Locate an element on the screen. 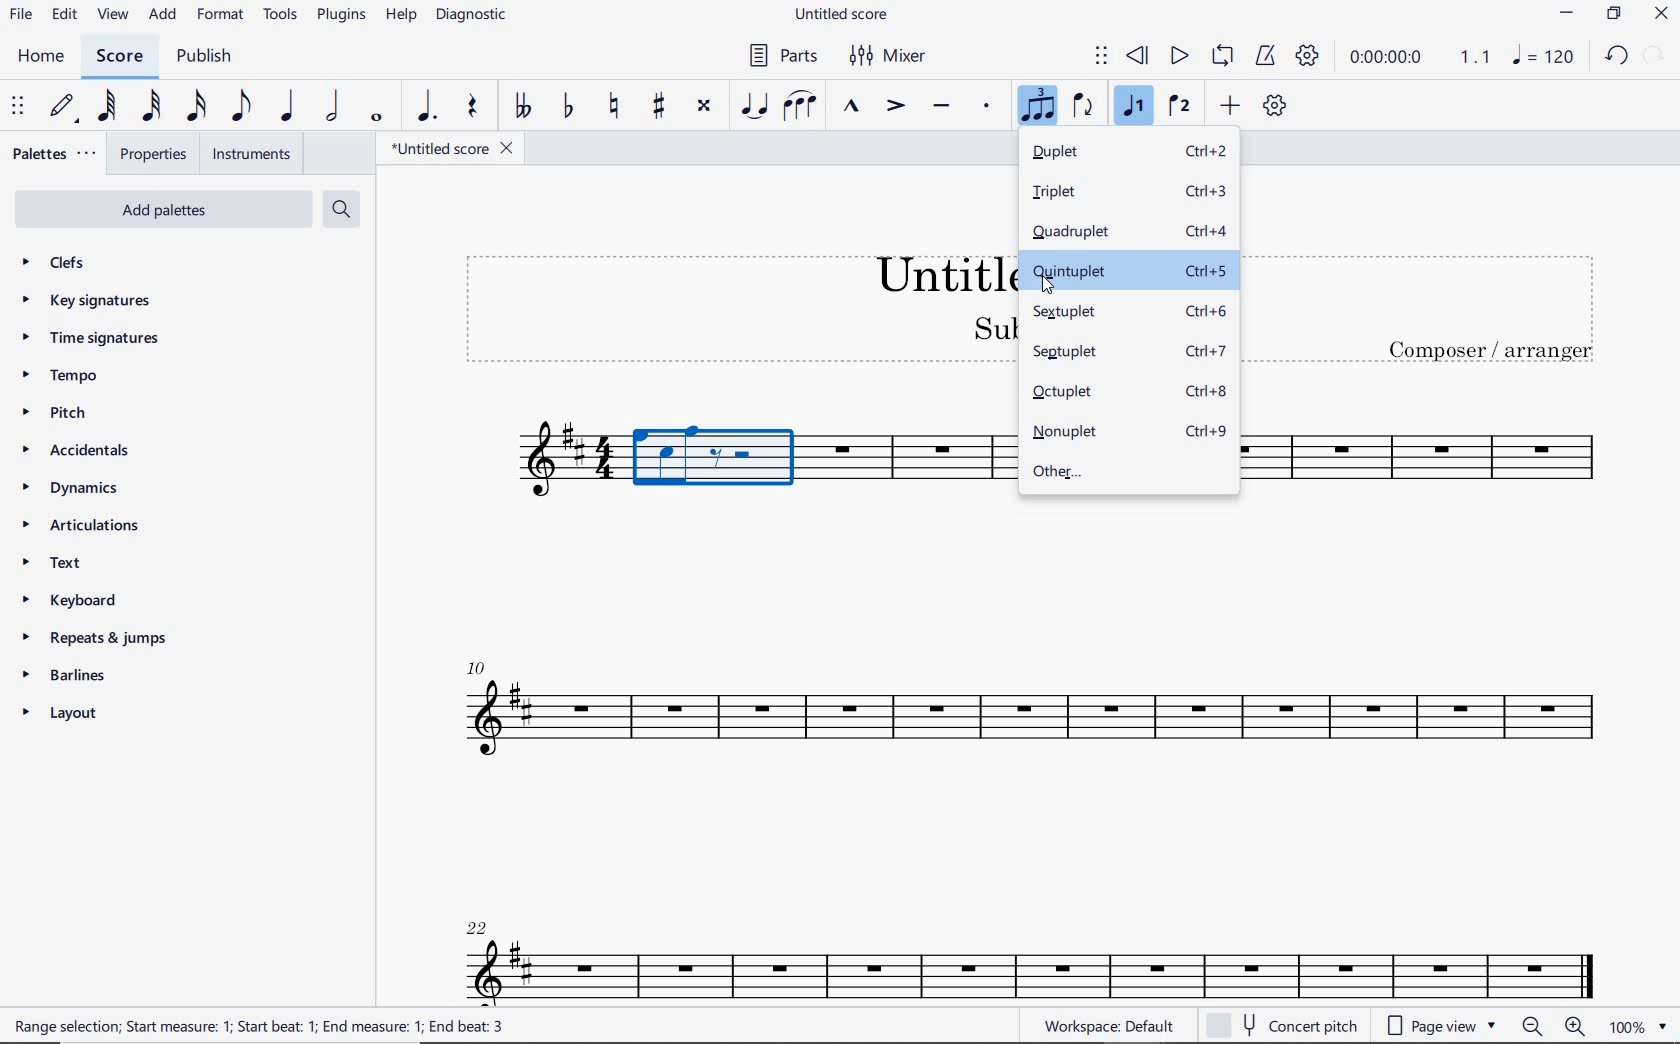  quintuplet is located at coordinates (1128, 271).